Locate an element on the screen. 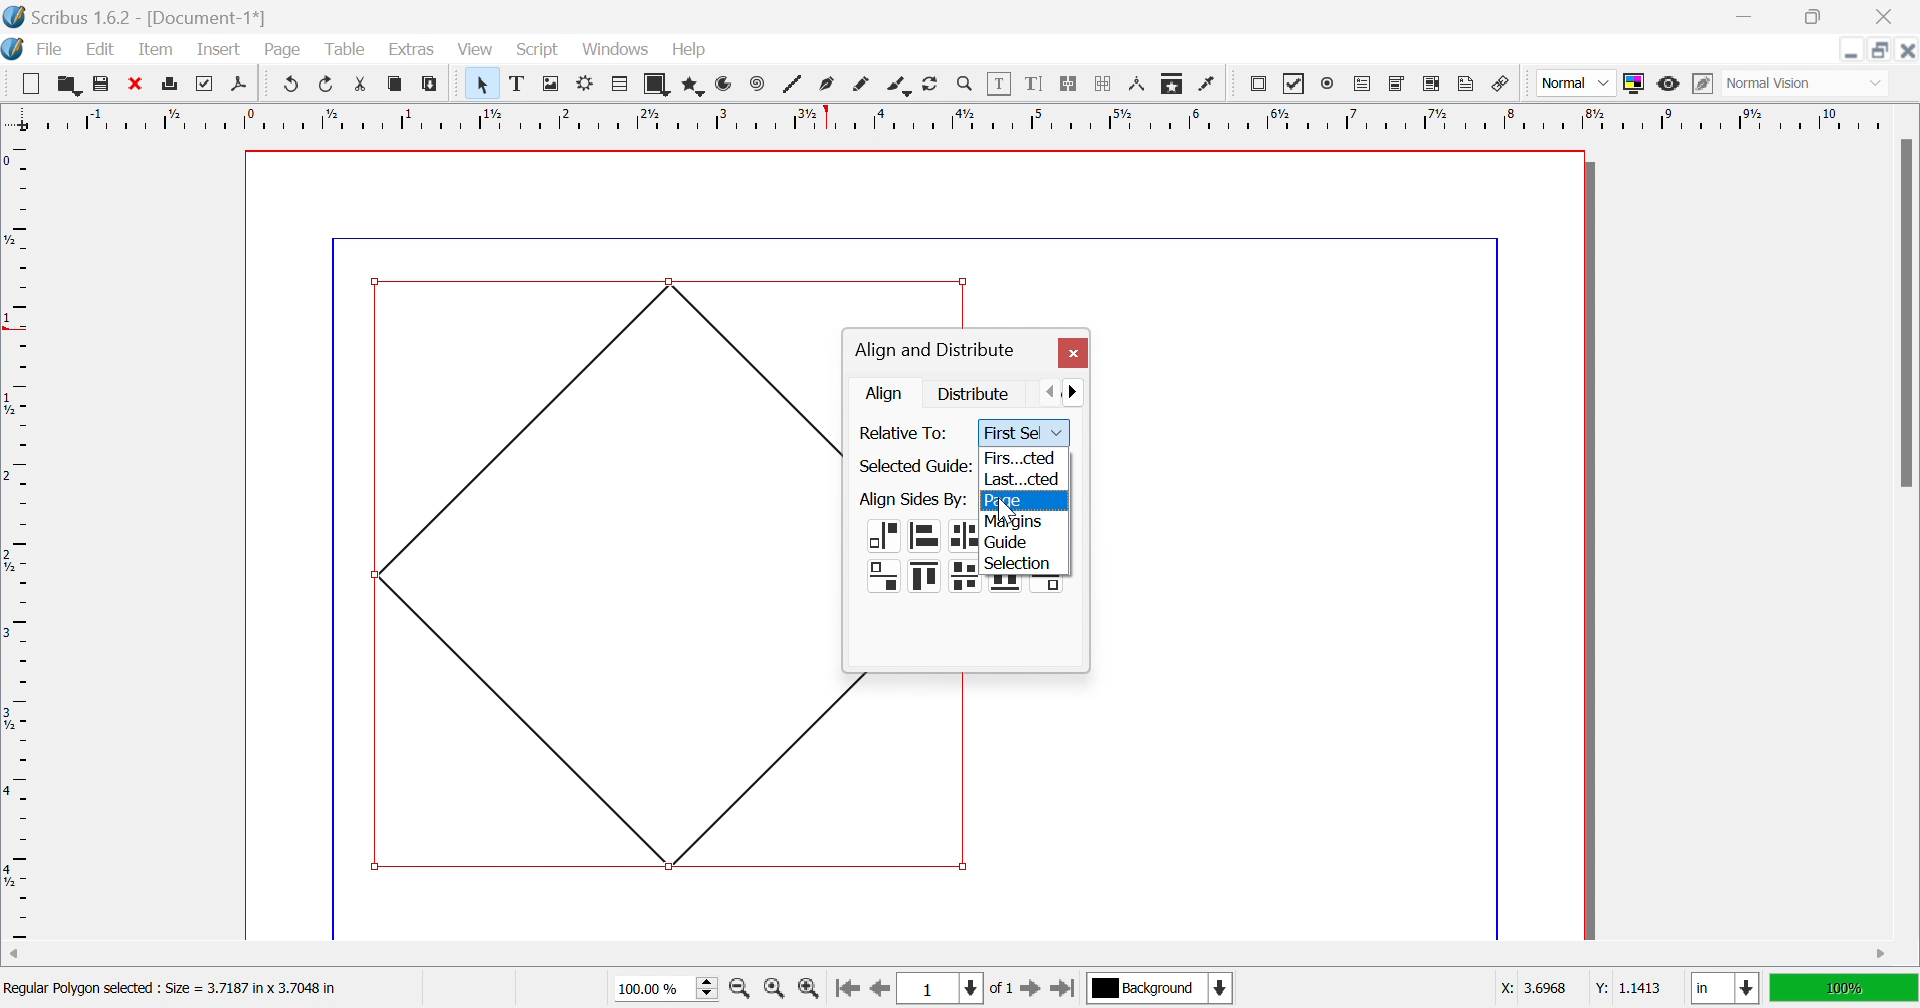 Image resolution: width=1920 pixels, height=1008 pixels. Calligraphic line is located at coordinates (898, 87).